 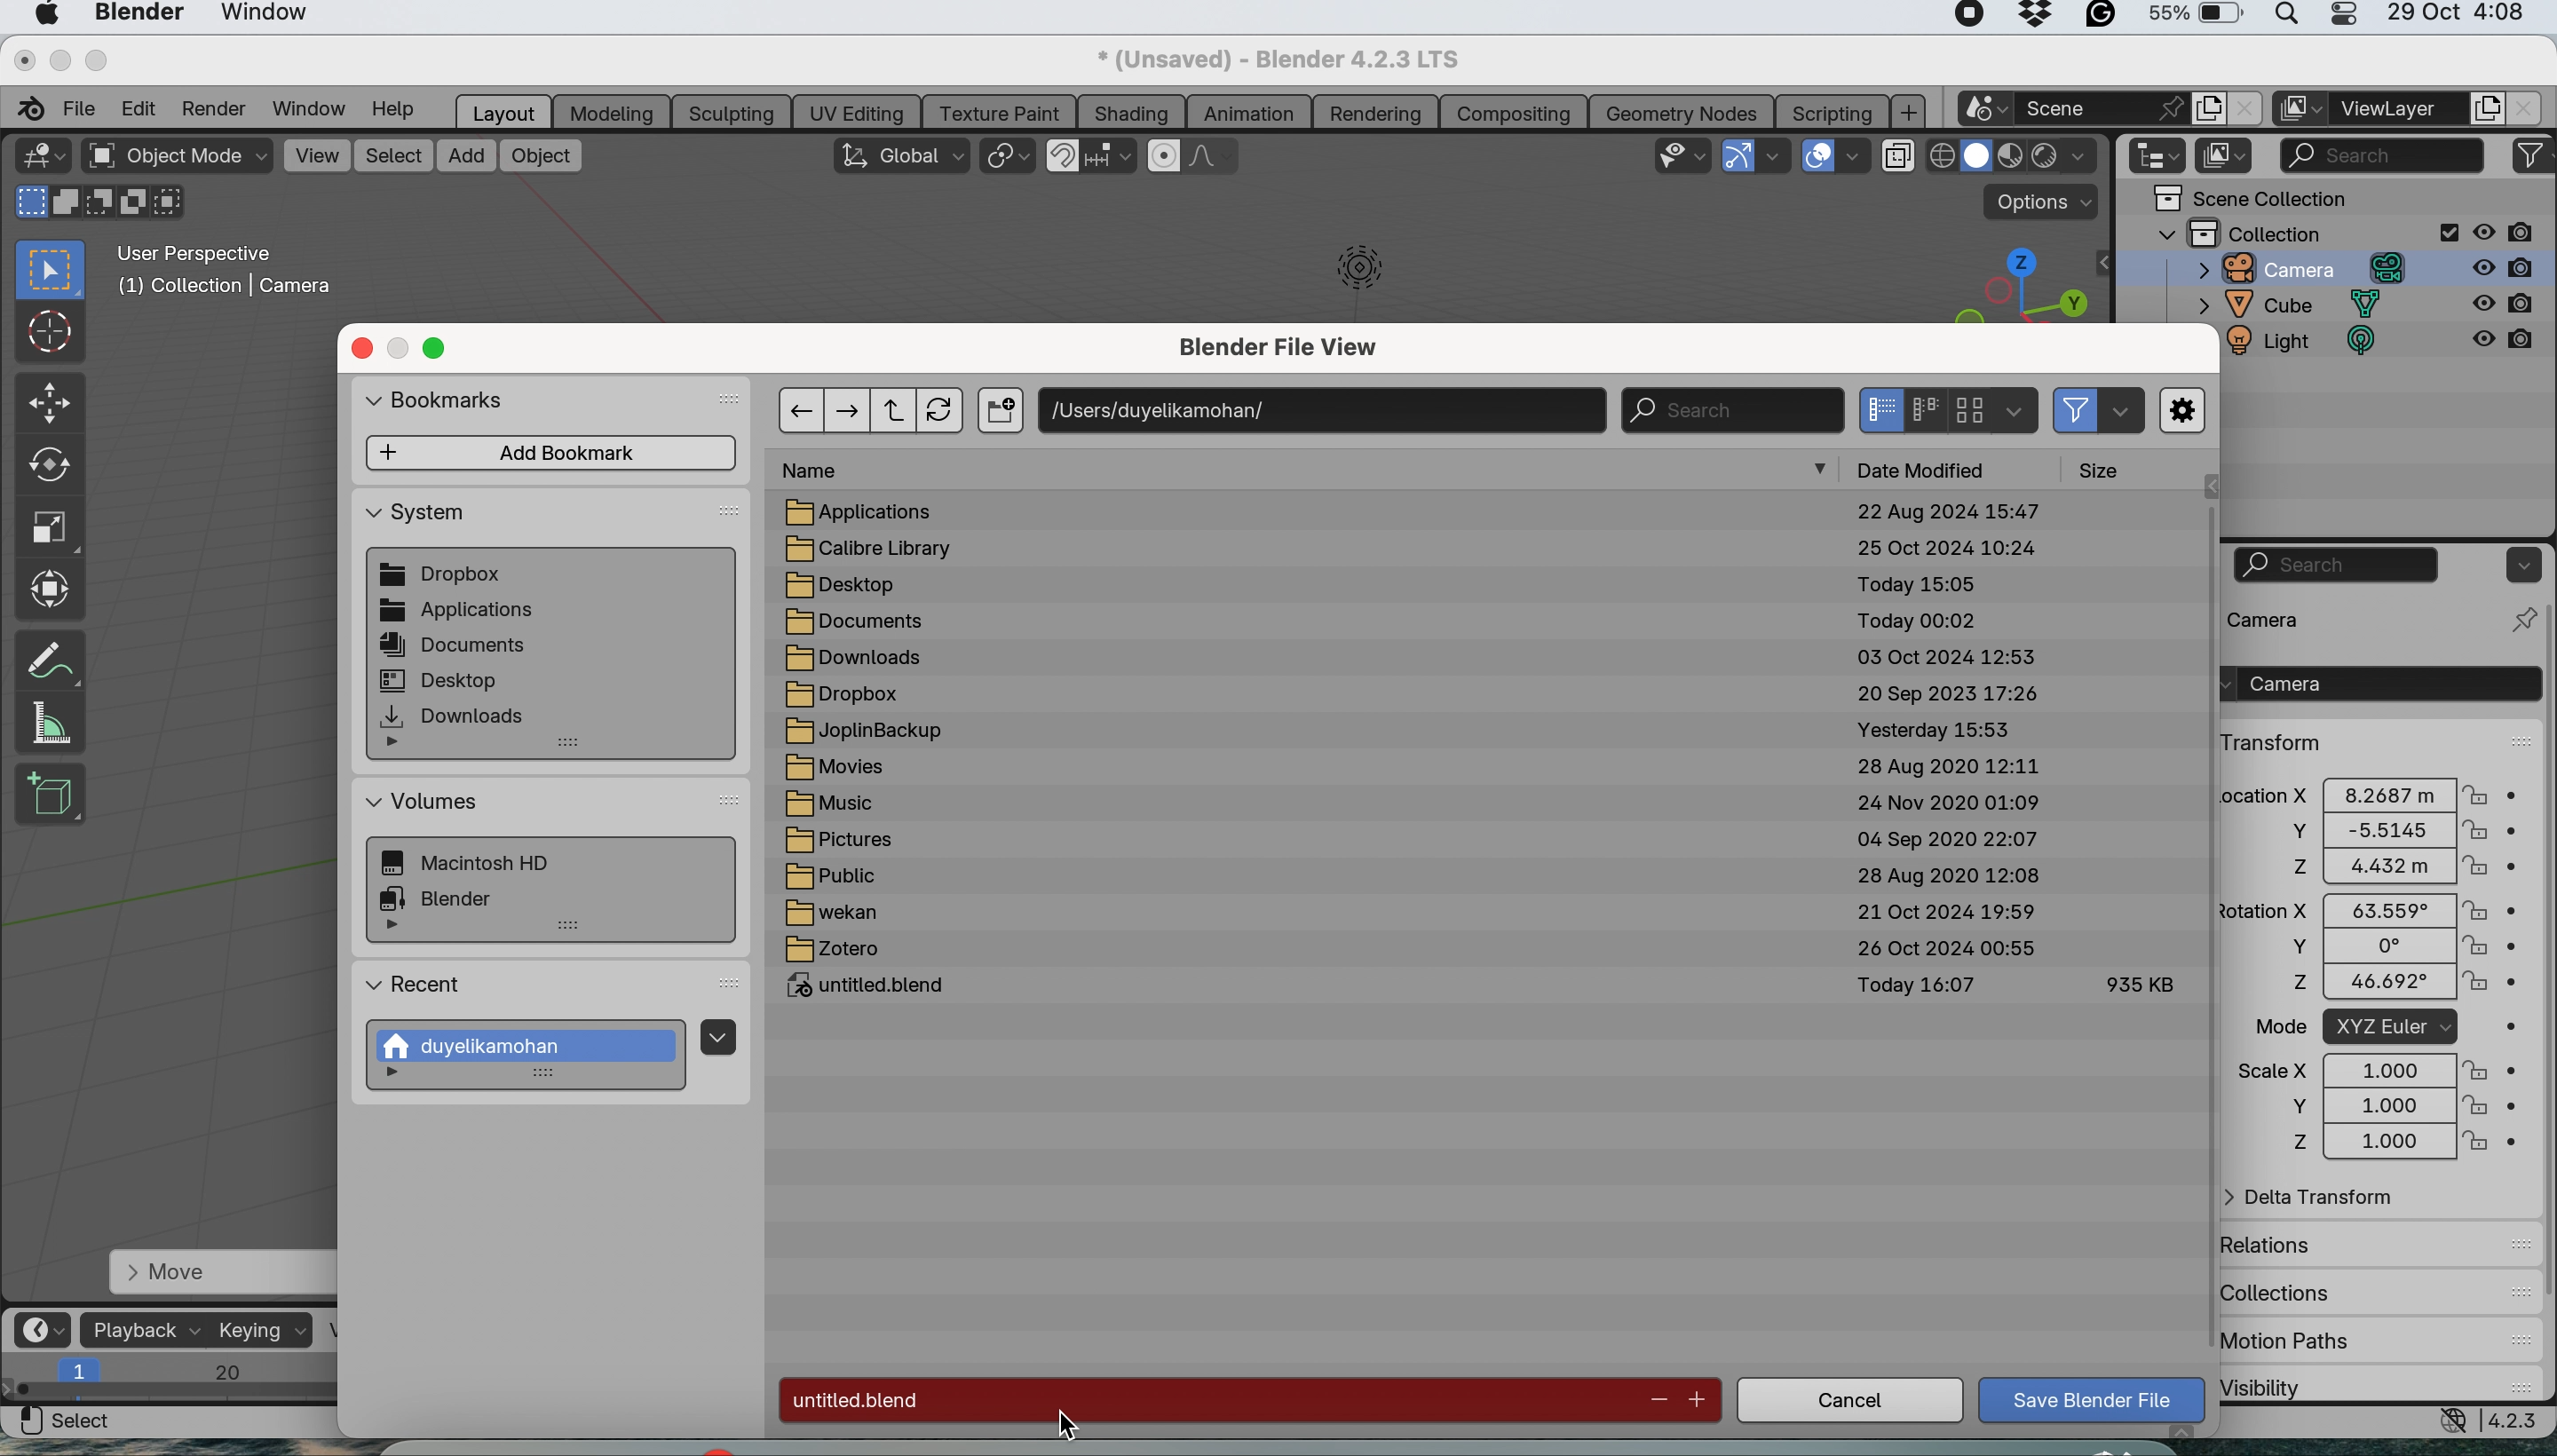 What do you see at coordinates (402, 746) in the screenshot?
I see `more` at bounding box center [402, 746].